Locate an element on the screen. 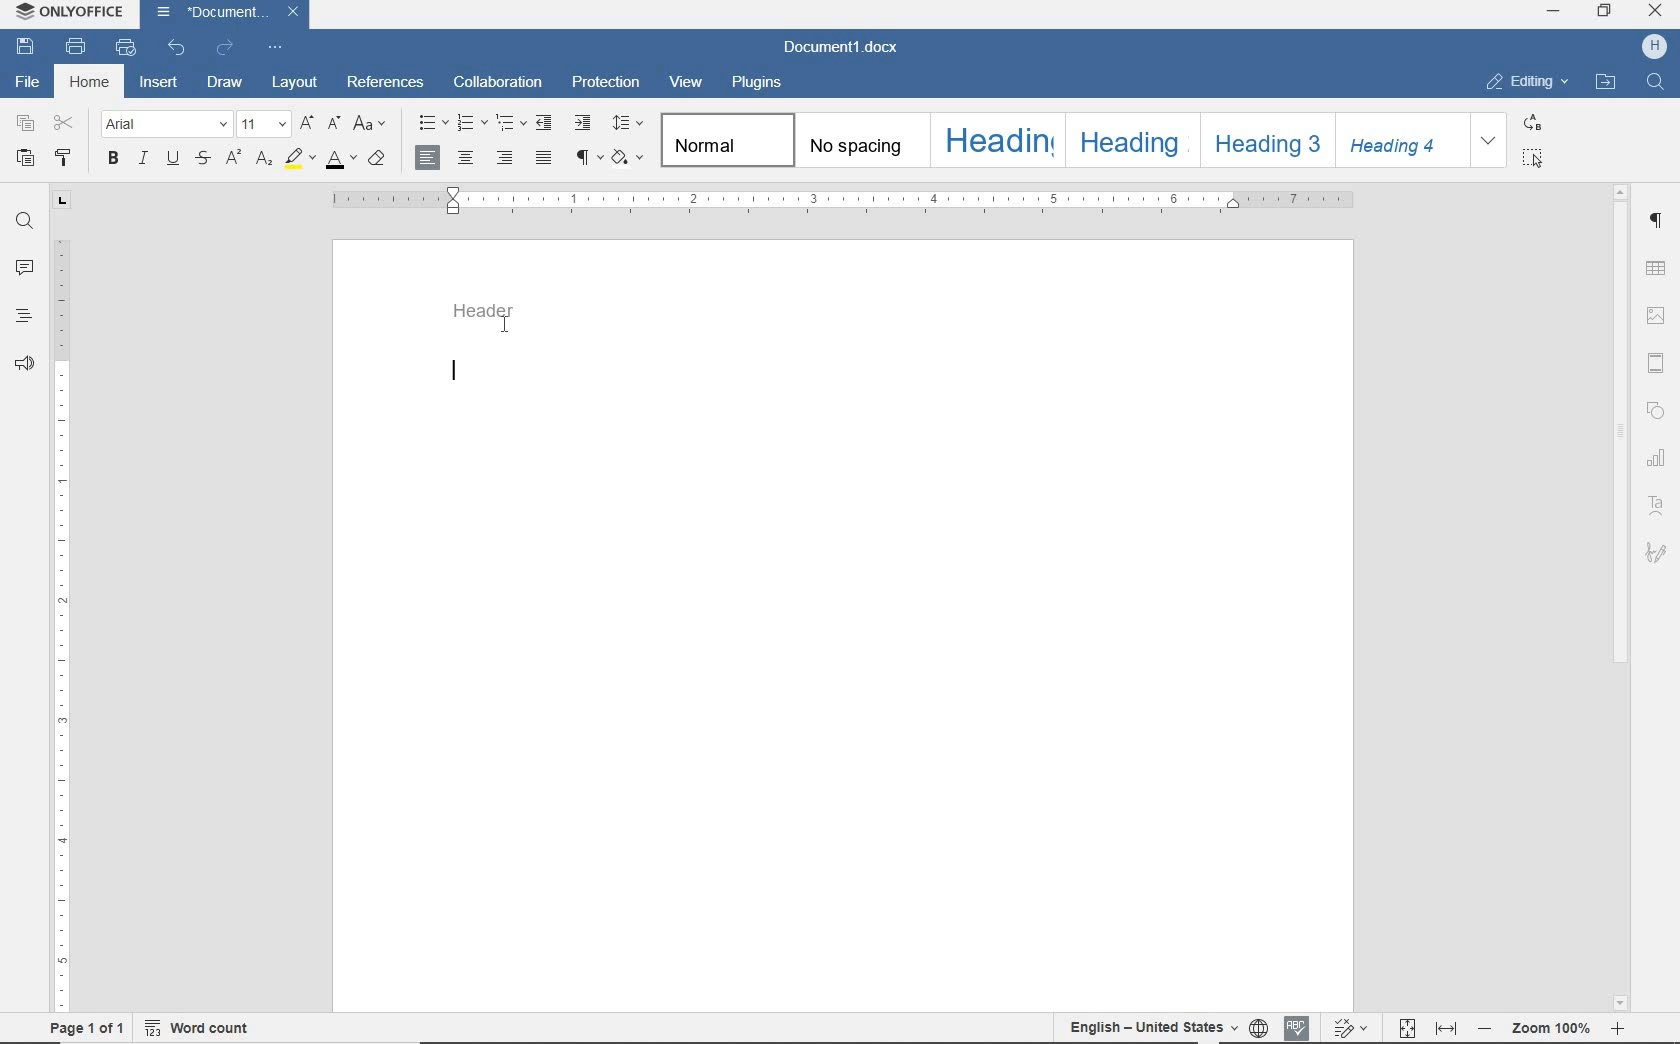 The width and height of the screenshot is (1680, 1044). HP is located at coordinates (1649, 46).